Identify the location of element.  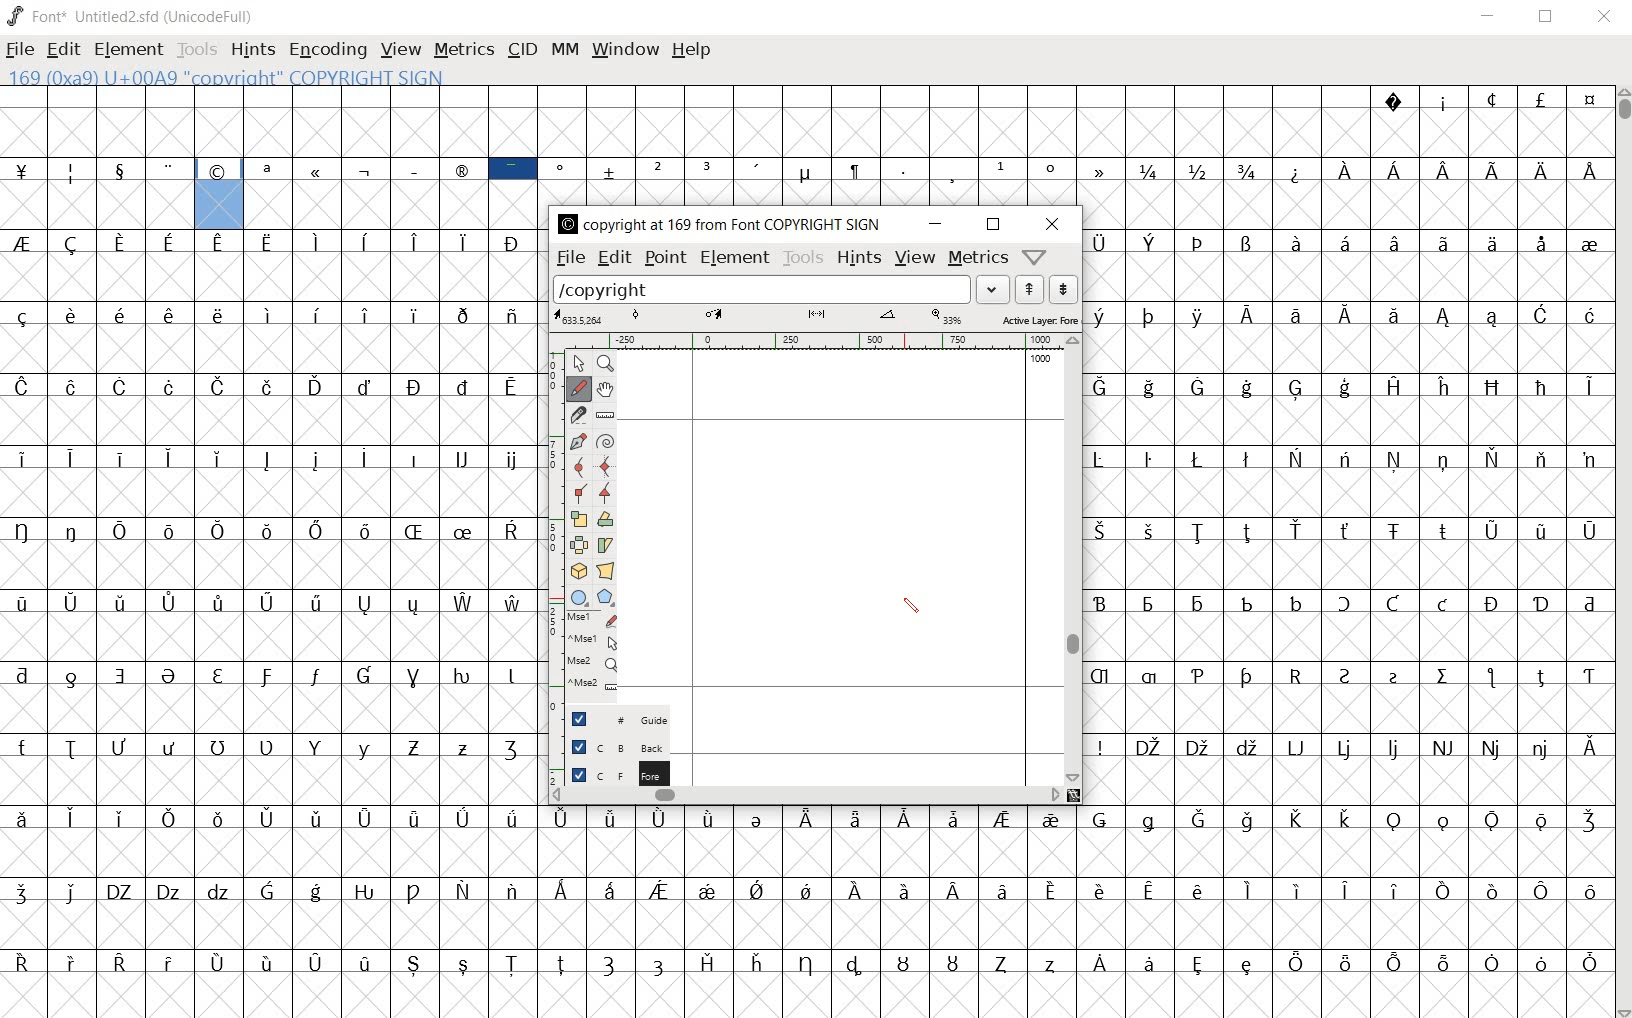
(735, 258).